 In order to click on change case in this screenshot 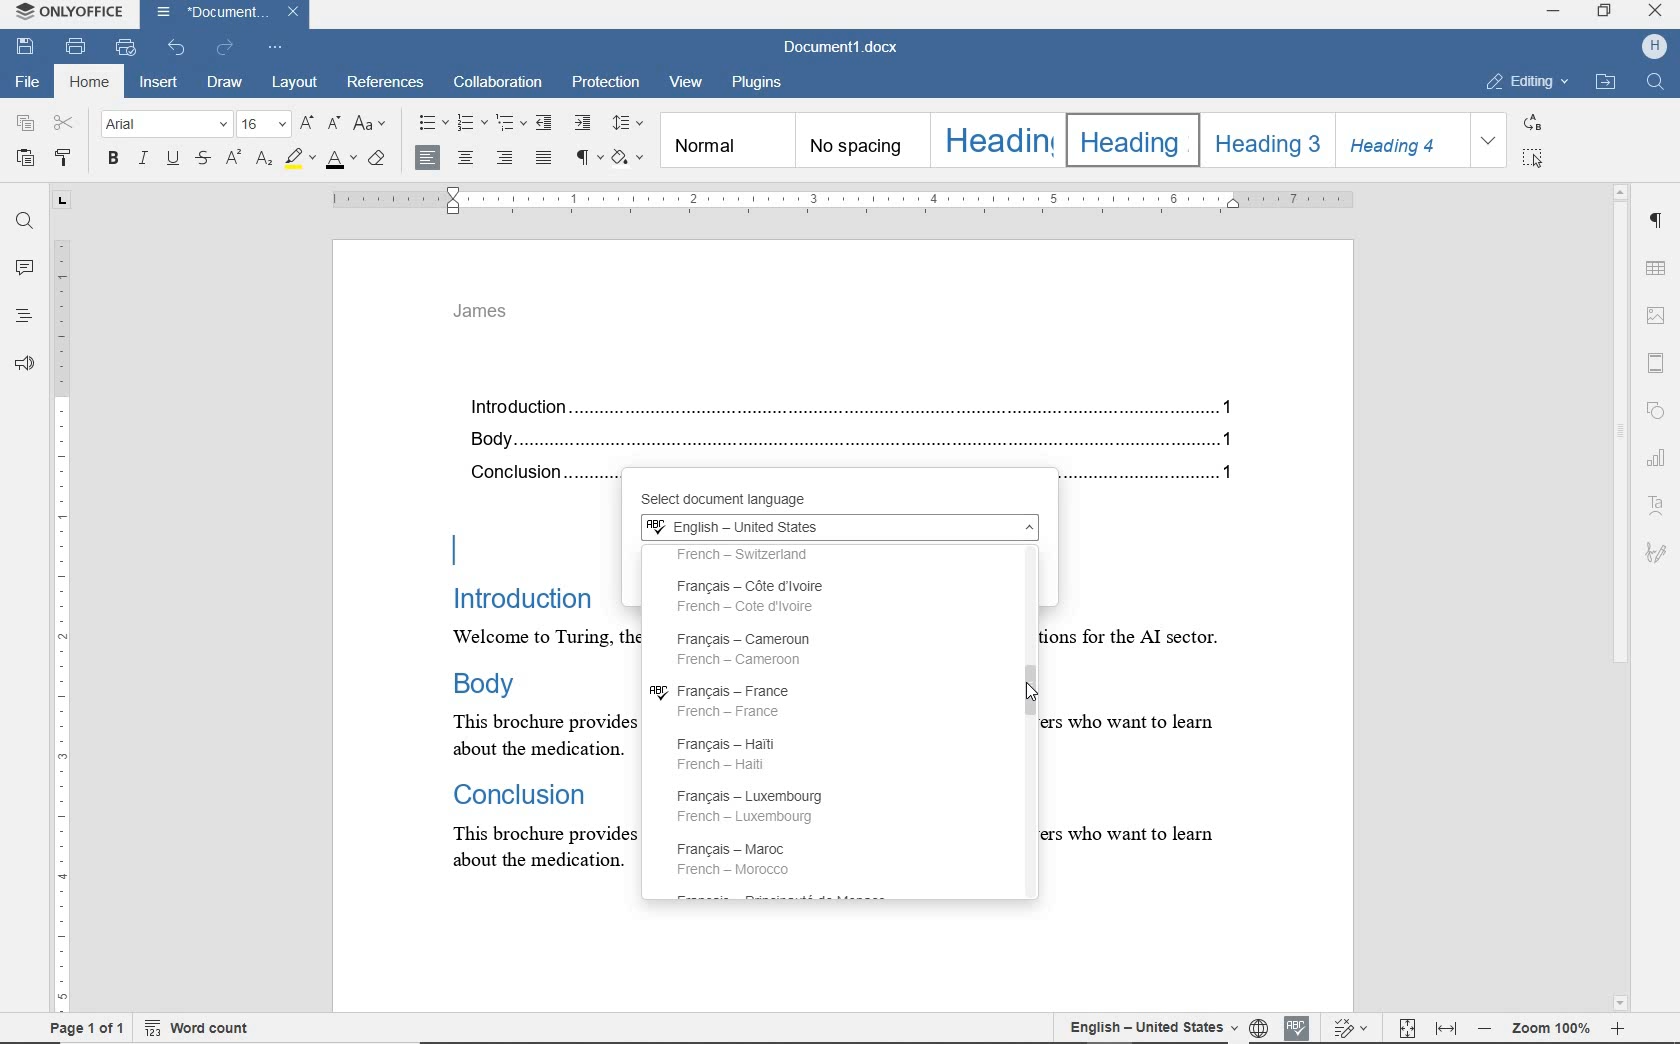, I will do `click(373, 125)`.